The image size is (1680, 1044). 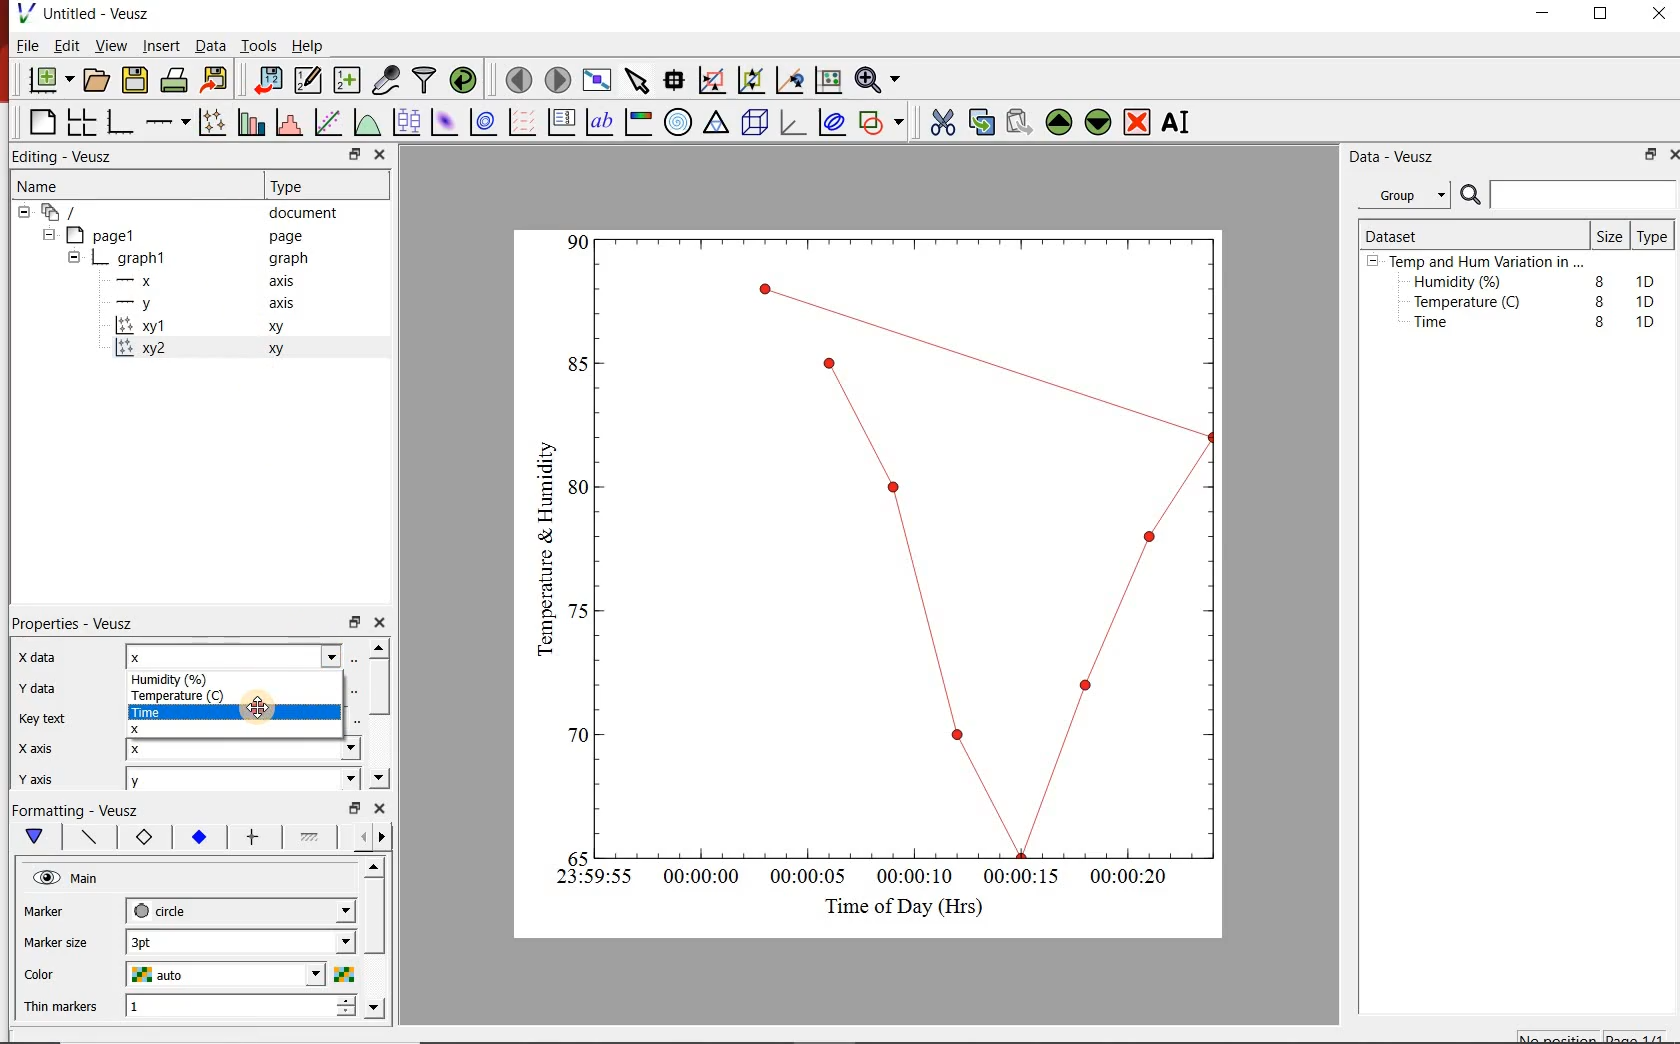 What do you see at coordinates (83, 620) in the screenshot?
I see `Properties - Veusz` at bounding box center [83, 620].